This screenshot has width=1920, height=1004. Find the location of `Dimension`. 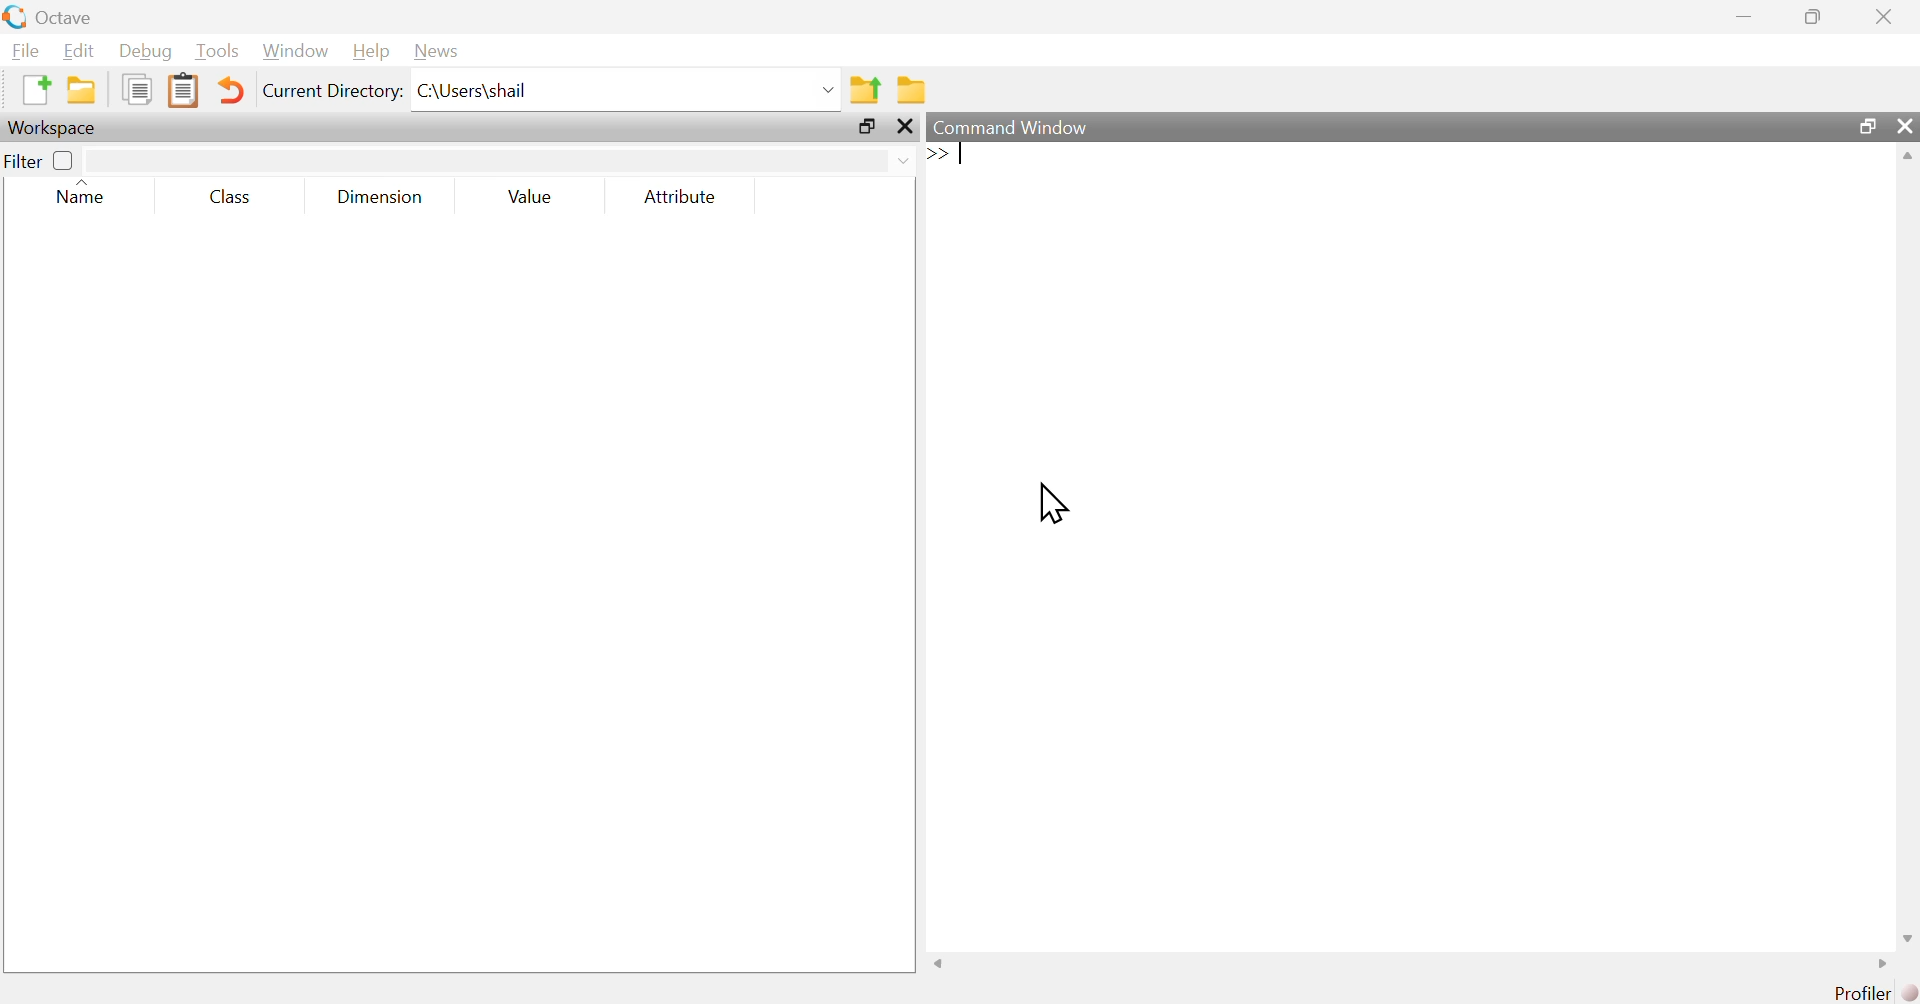

Dimension is located at coordinates (380, 197).